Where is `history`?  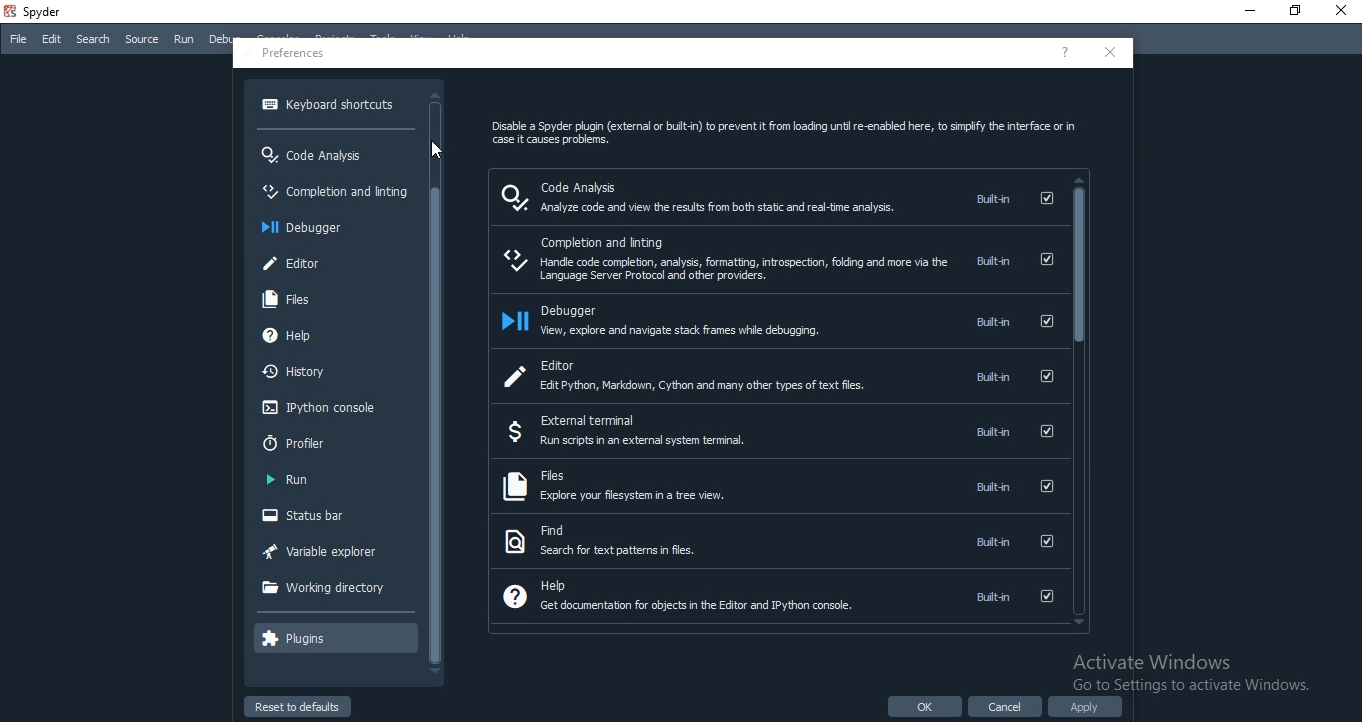
history is located at coordinates (334, 372).